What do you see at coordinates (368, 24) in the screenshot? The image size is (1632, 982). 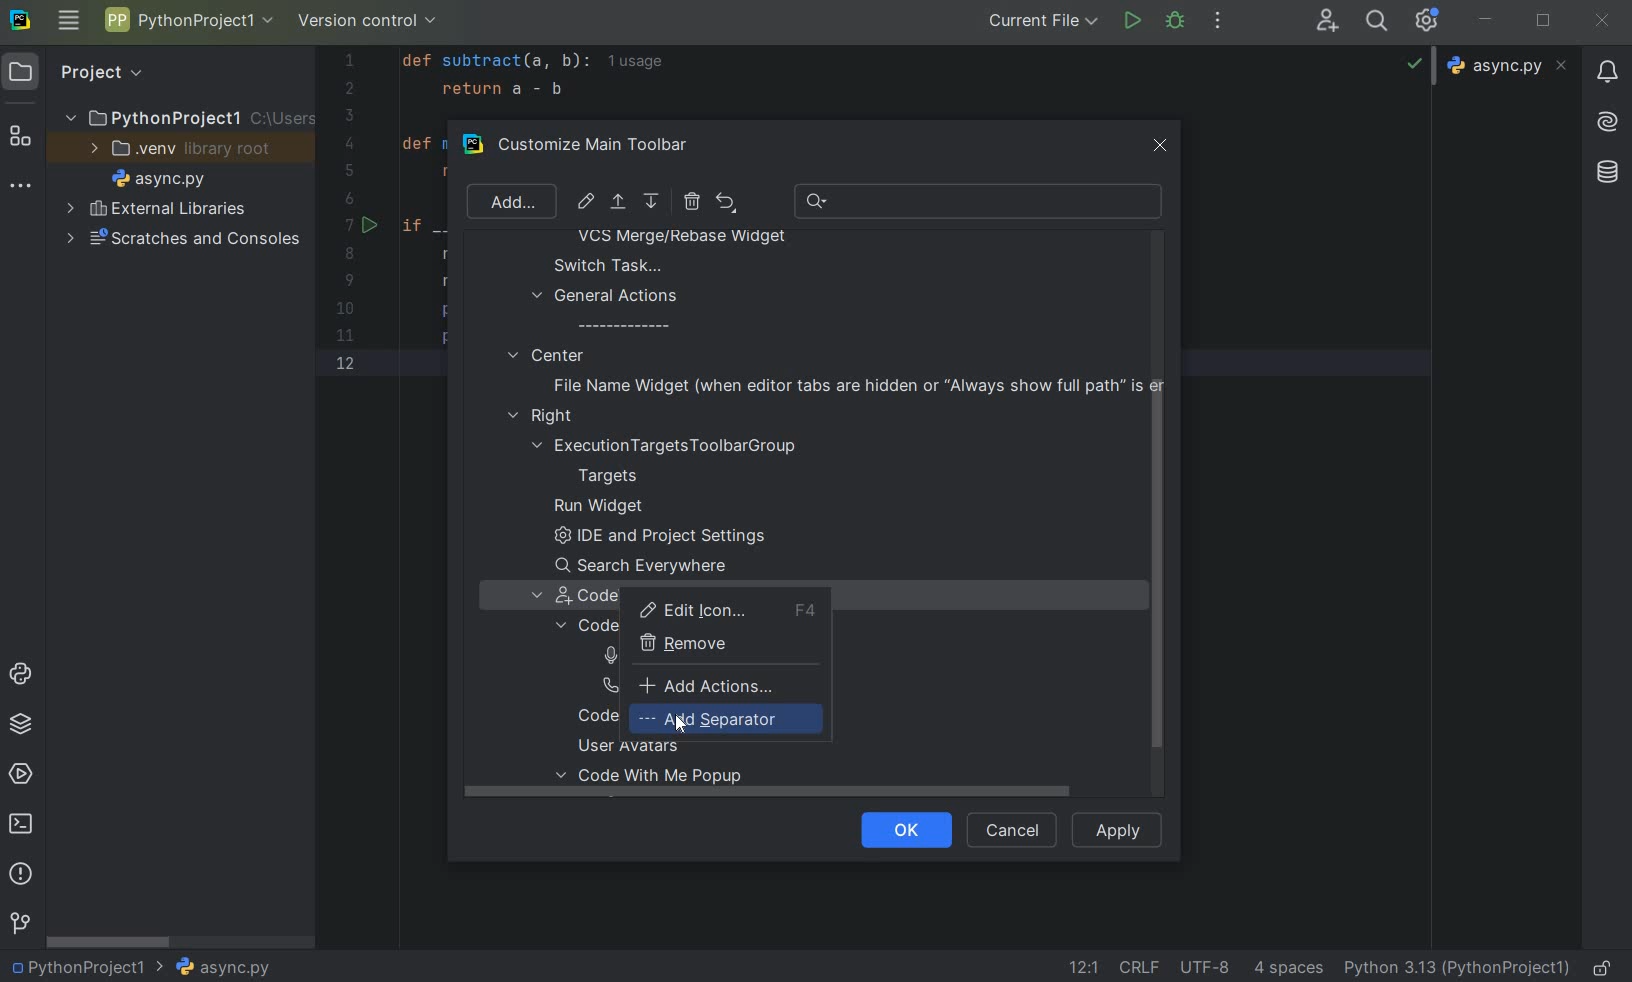 I see `VERSION CONTROL` at bounding box center [368, 24].